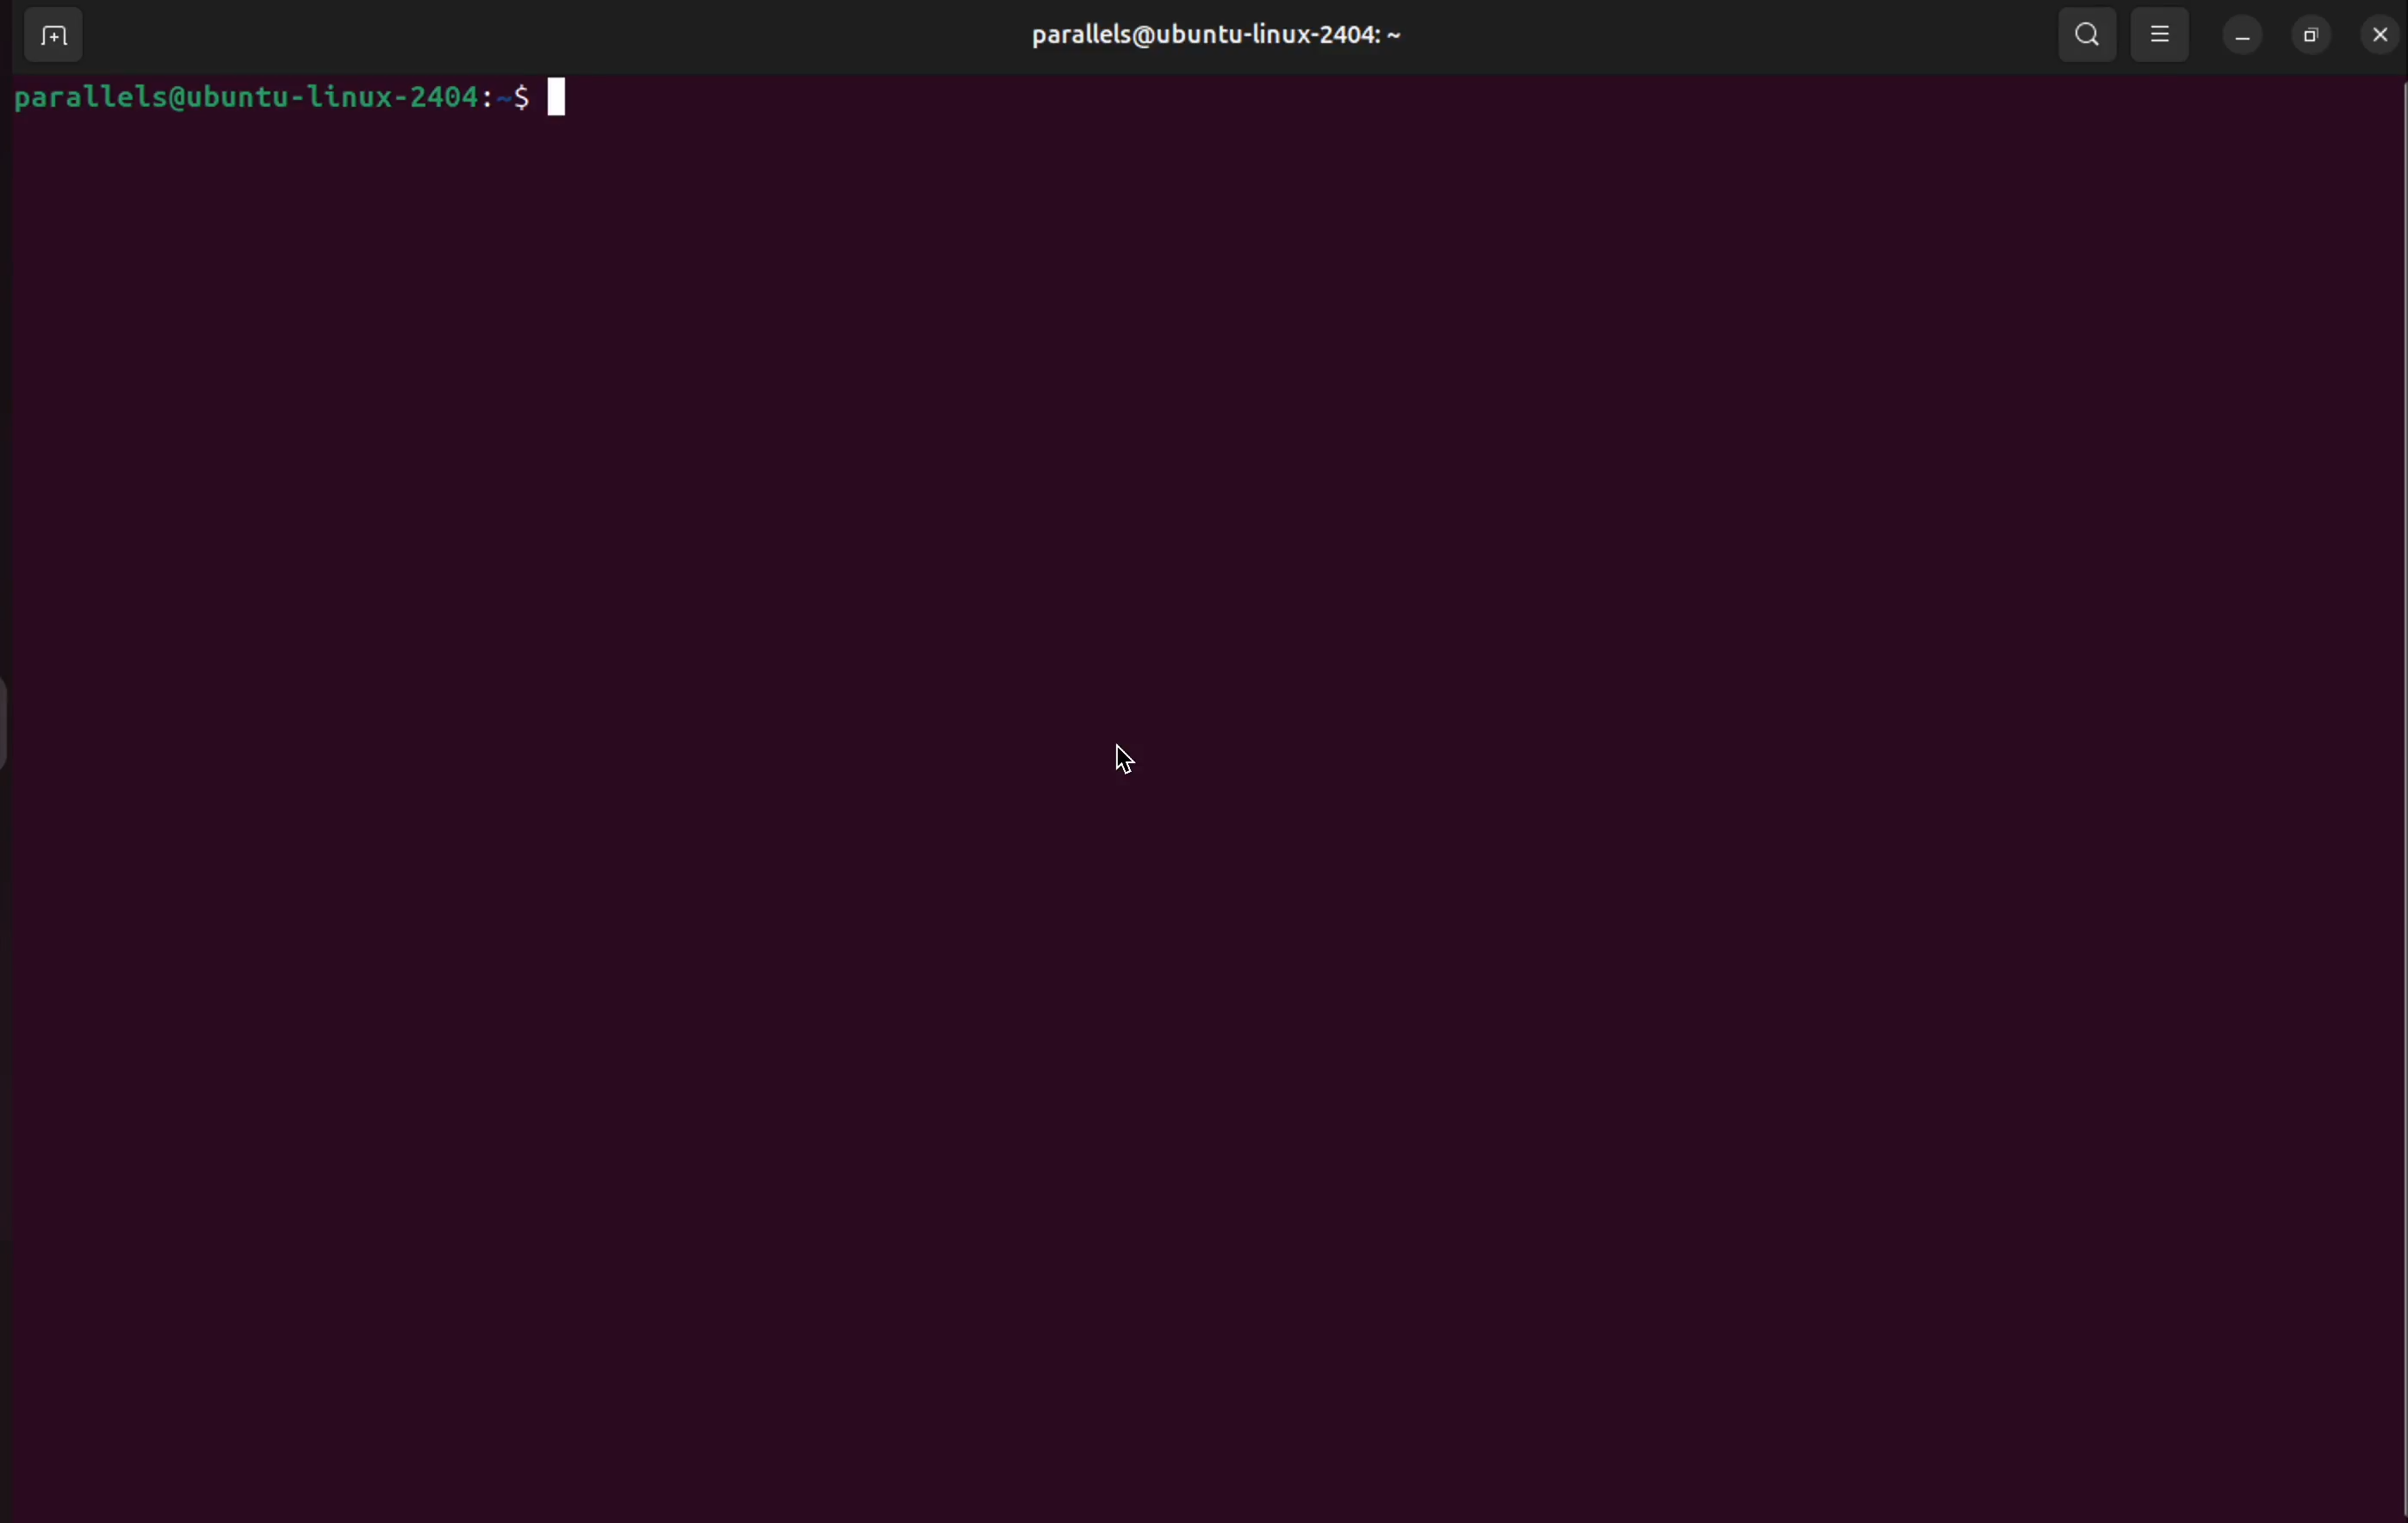 The width and height of the screenshot is (2408, 1523). Describe the element at coordinates (2312, 35) in the screenshot. I see `resize` at that location.